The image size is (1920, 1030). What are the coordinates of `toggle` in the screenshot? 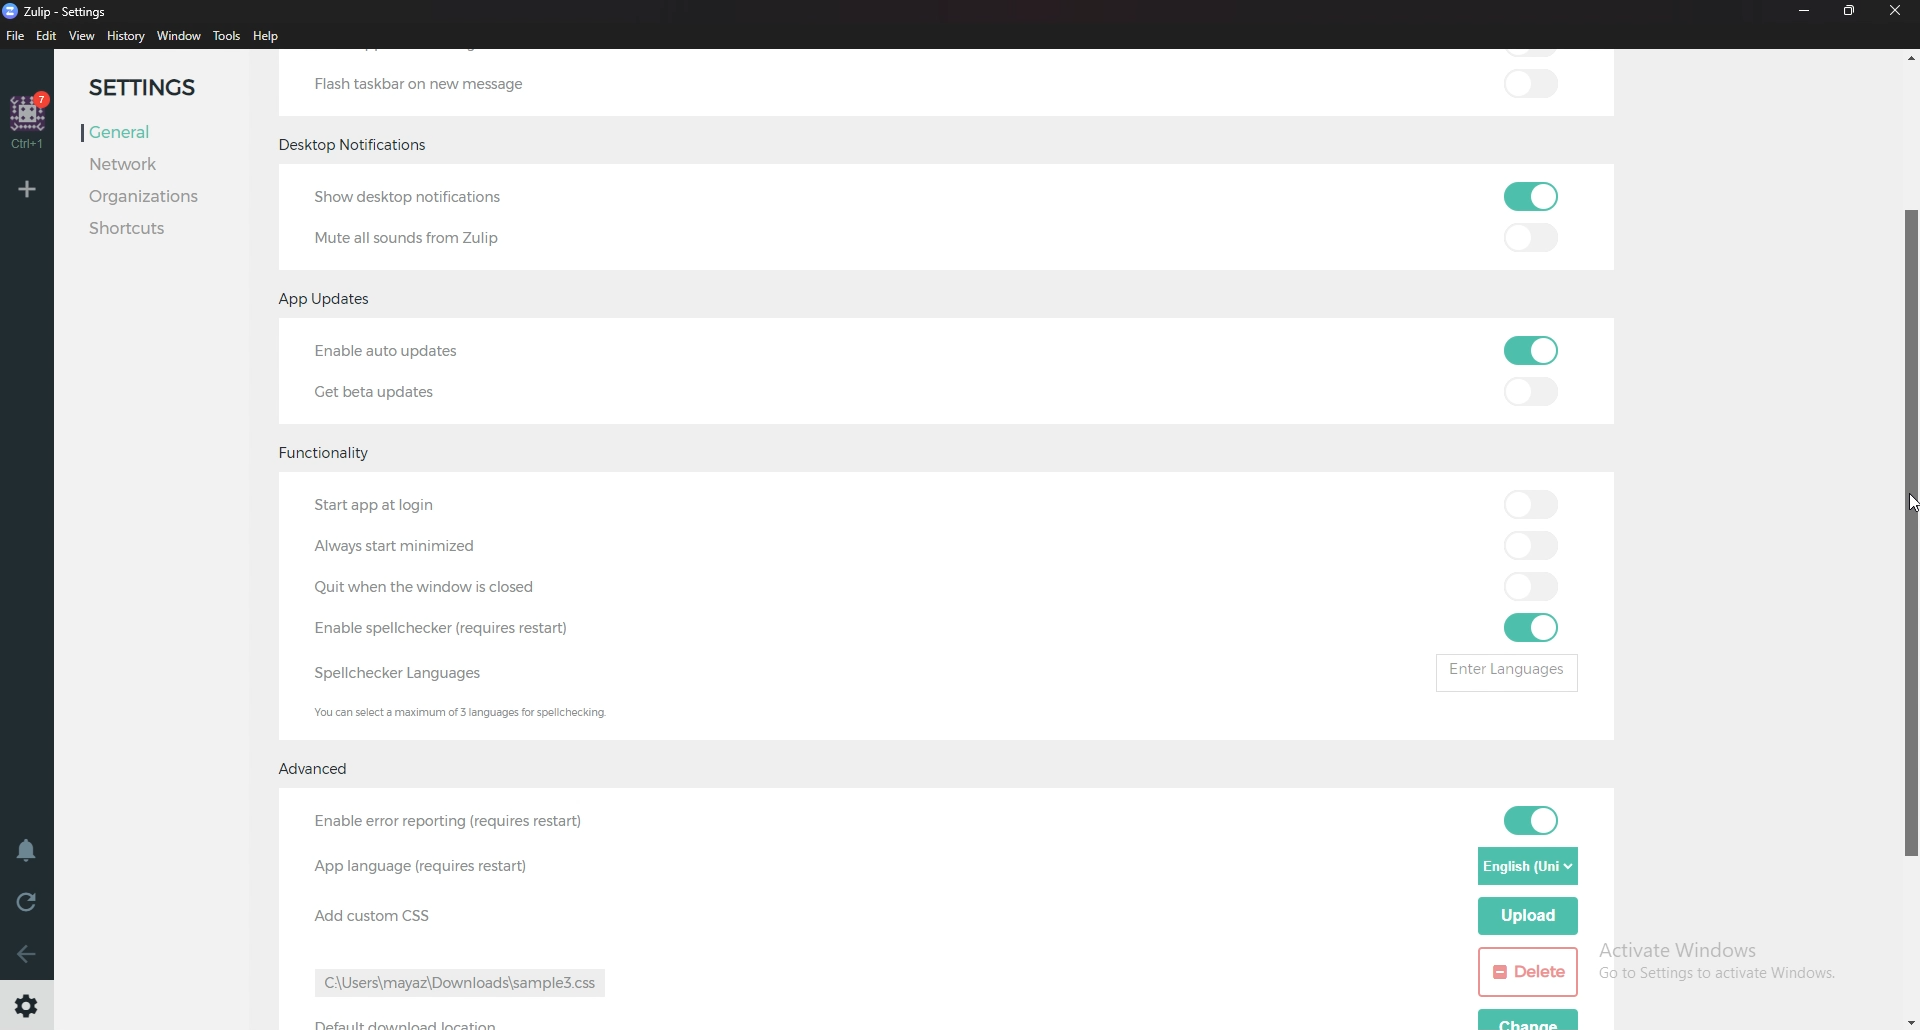 It's located at (1528, 505).